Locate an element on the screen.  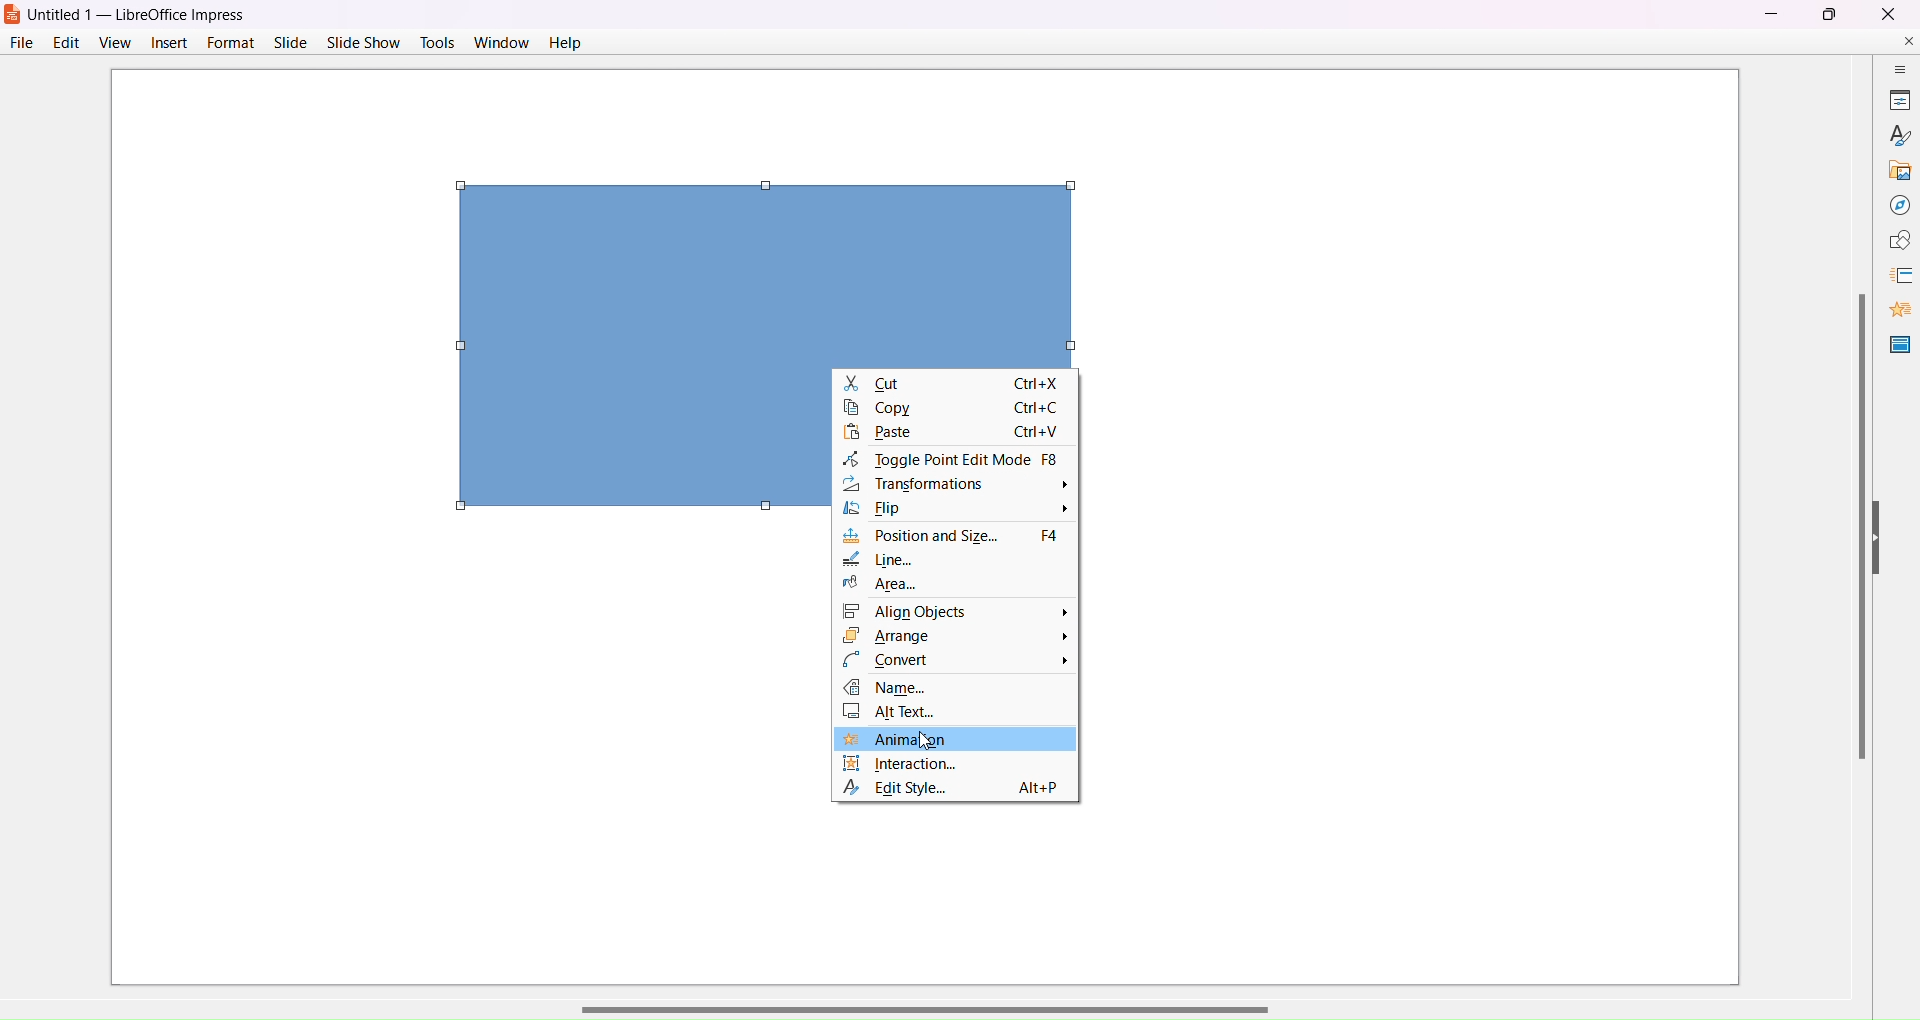
View is located at coordinates (114, 42).